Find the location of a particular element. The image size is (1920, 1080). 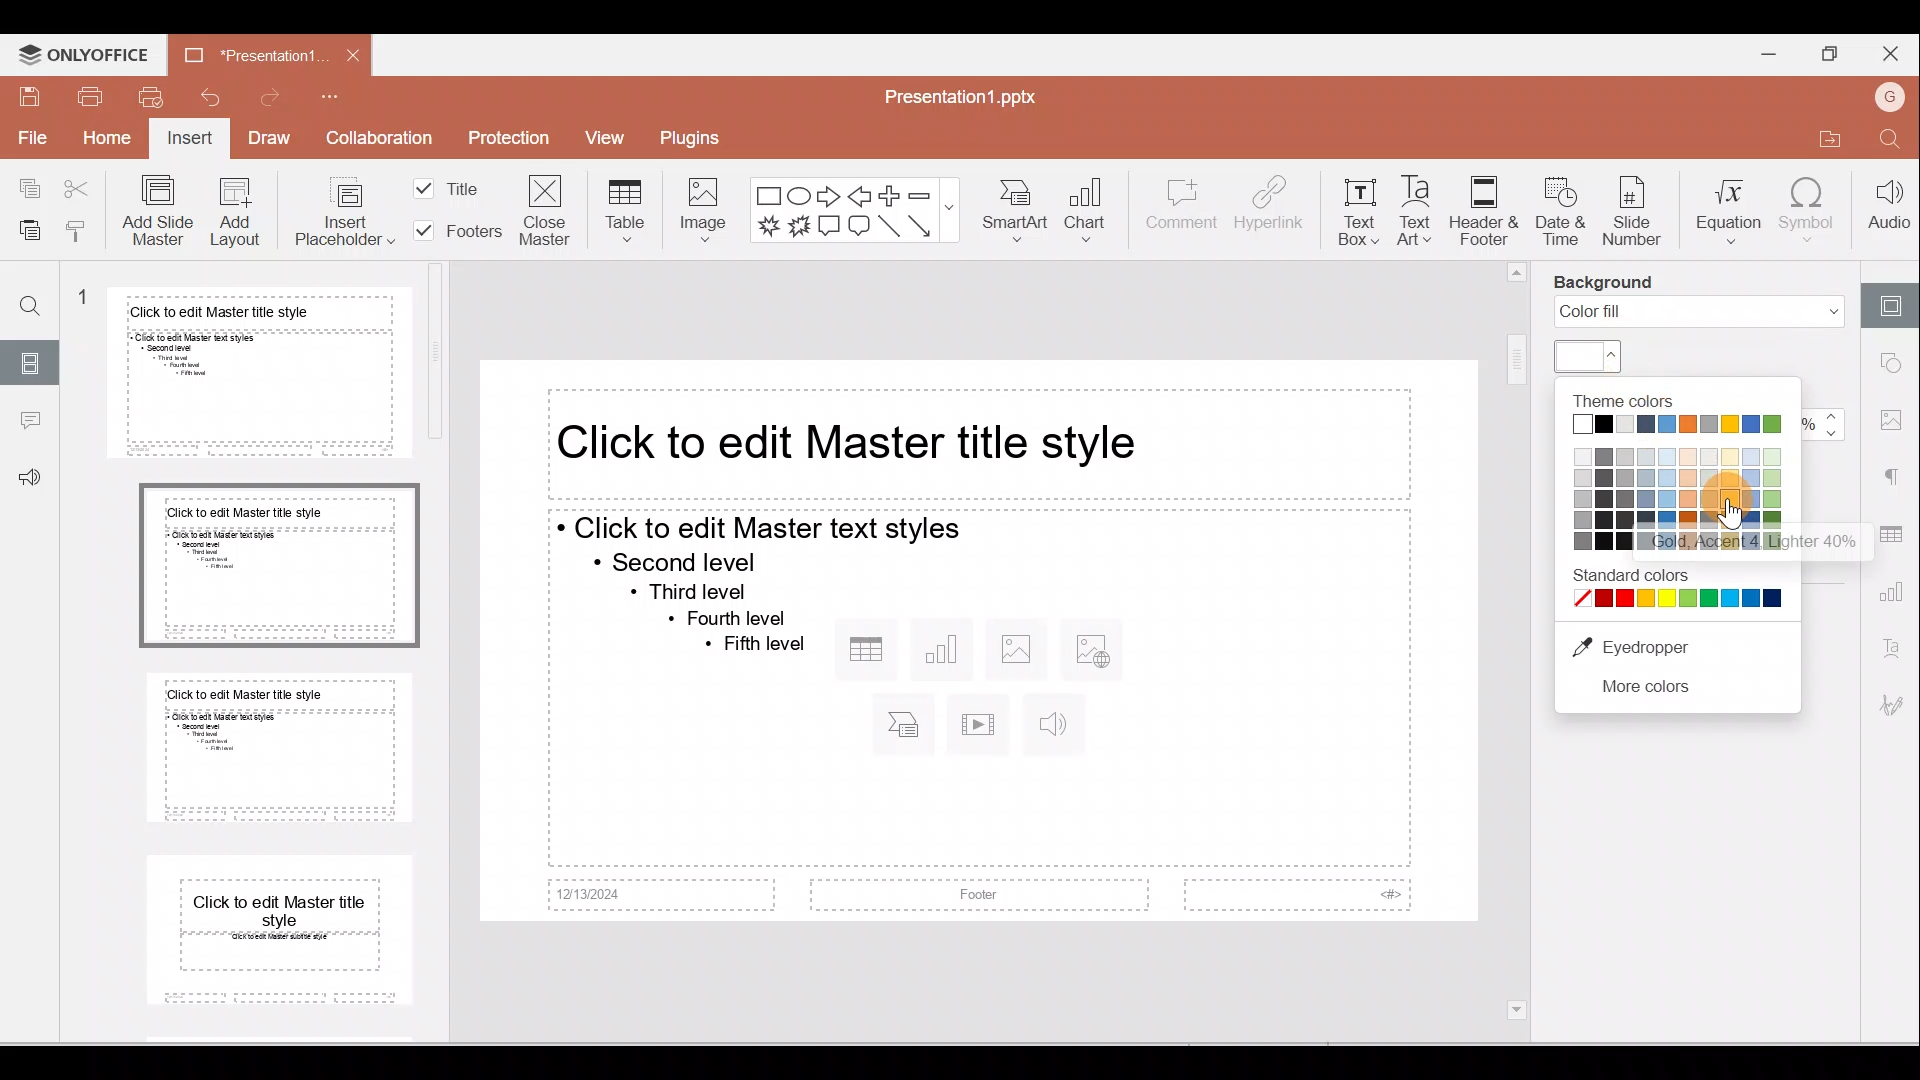

Explosion 1 is located at coordinates (766, 229).